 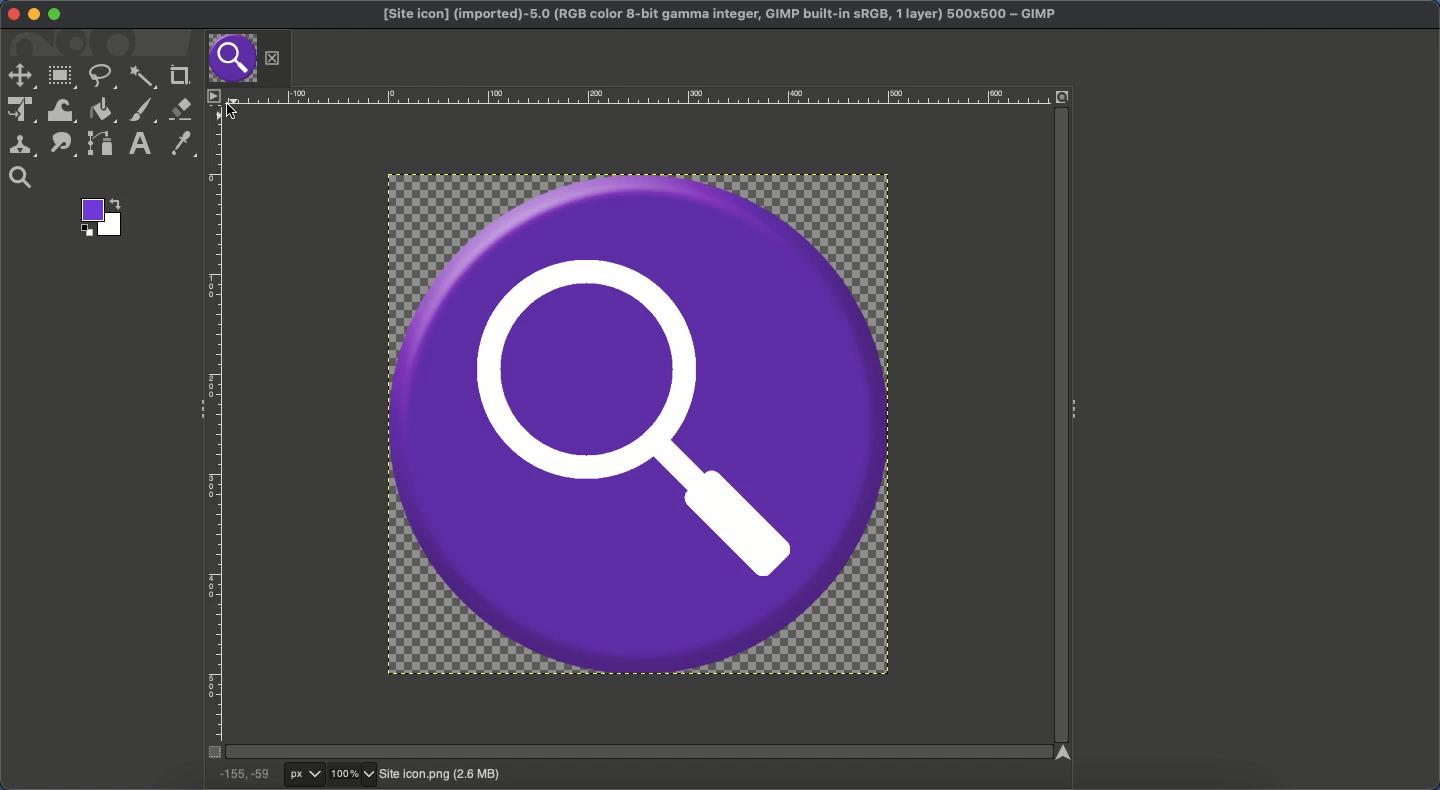 I want to click on Ruler, so click(x=633, y=96).